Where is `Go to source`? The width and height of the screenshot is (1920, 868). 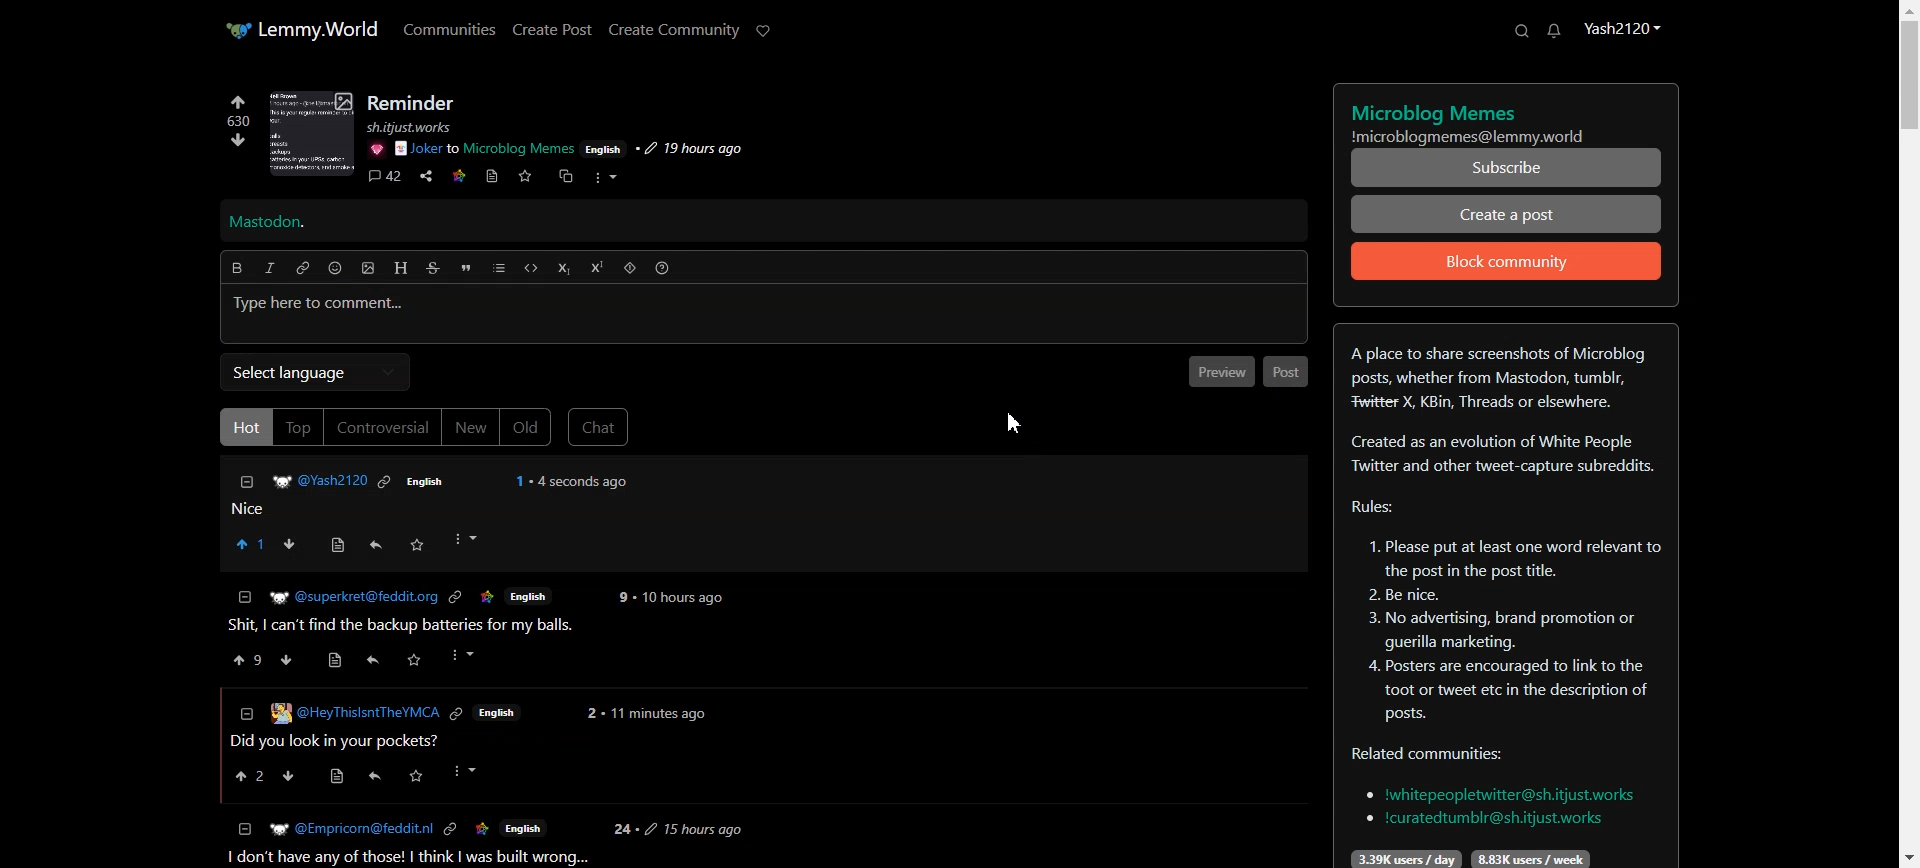
Go to source is located at coordinates (493, 176).